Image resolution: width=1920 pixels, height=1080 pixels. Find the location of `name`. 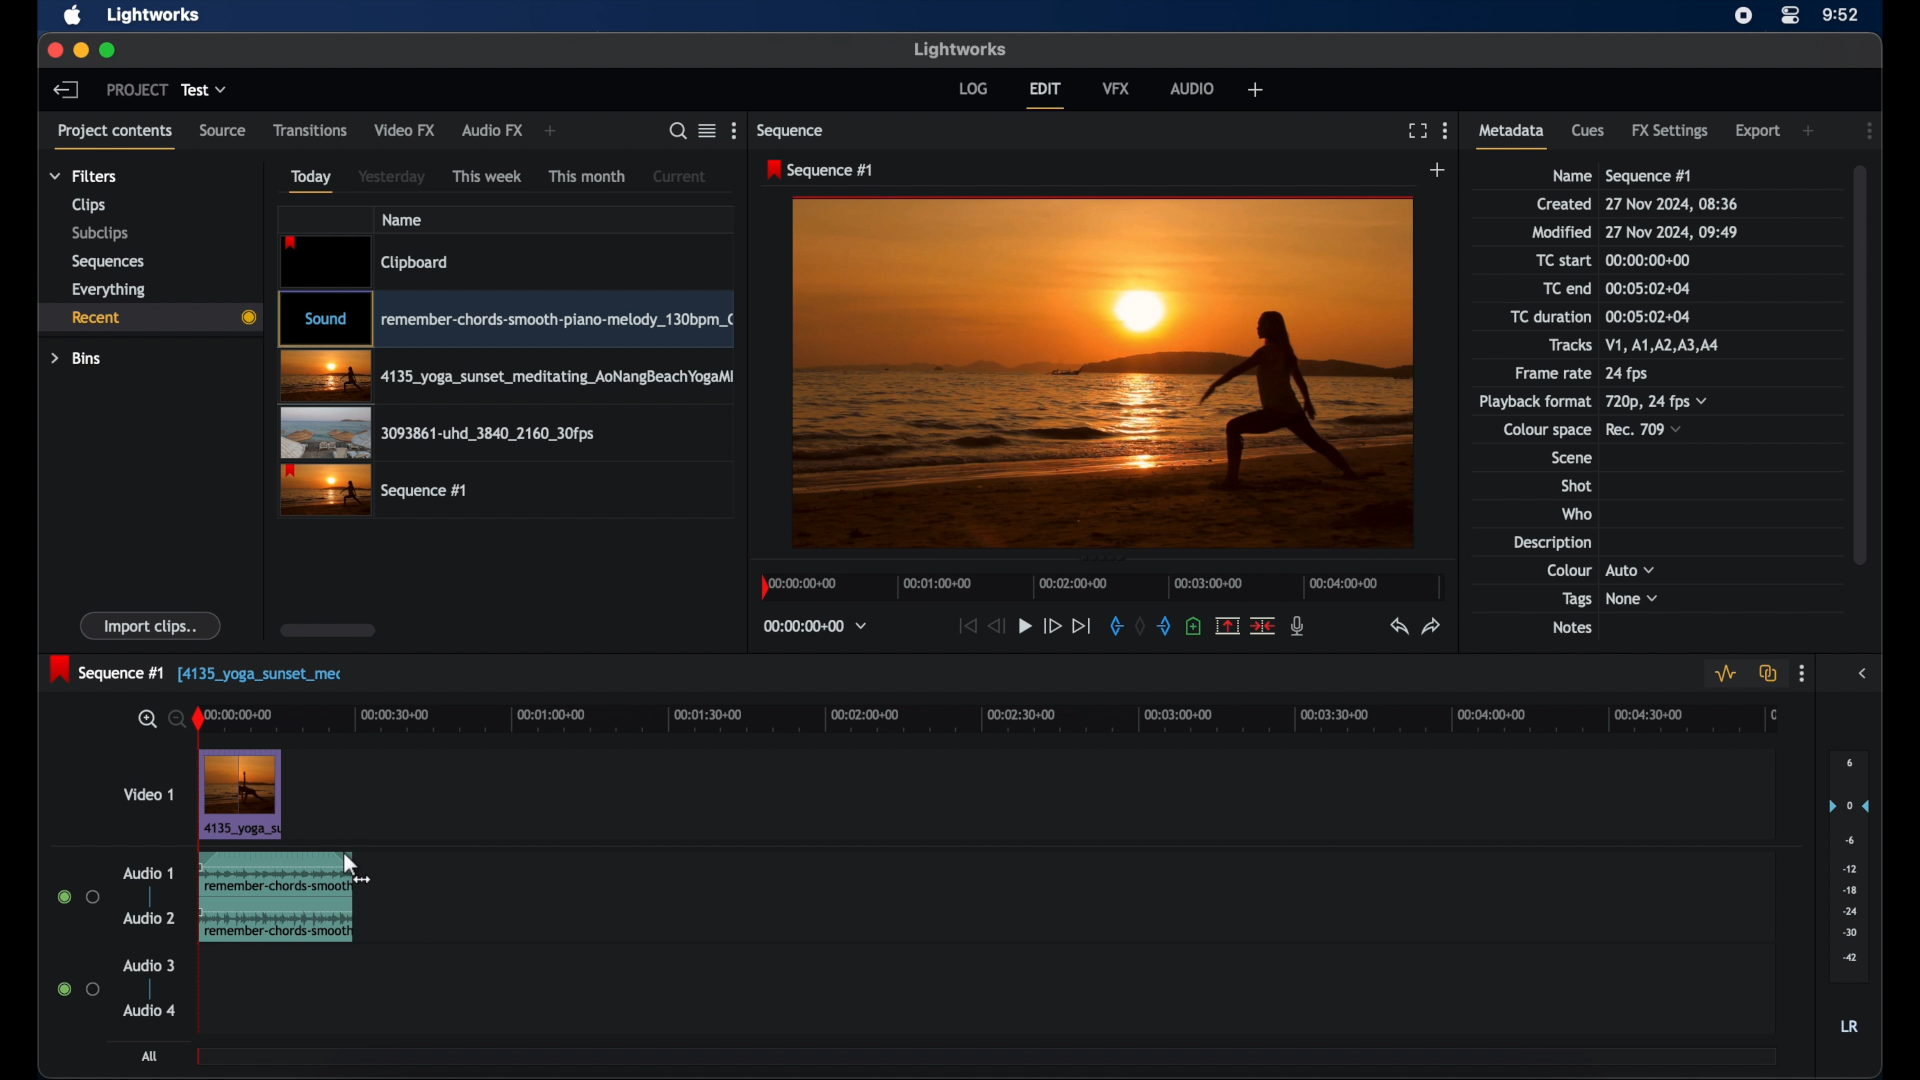

name is located at coordinates (401, 220).